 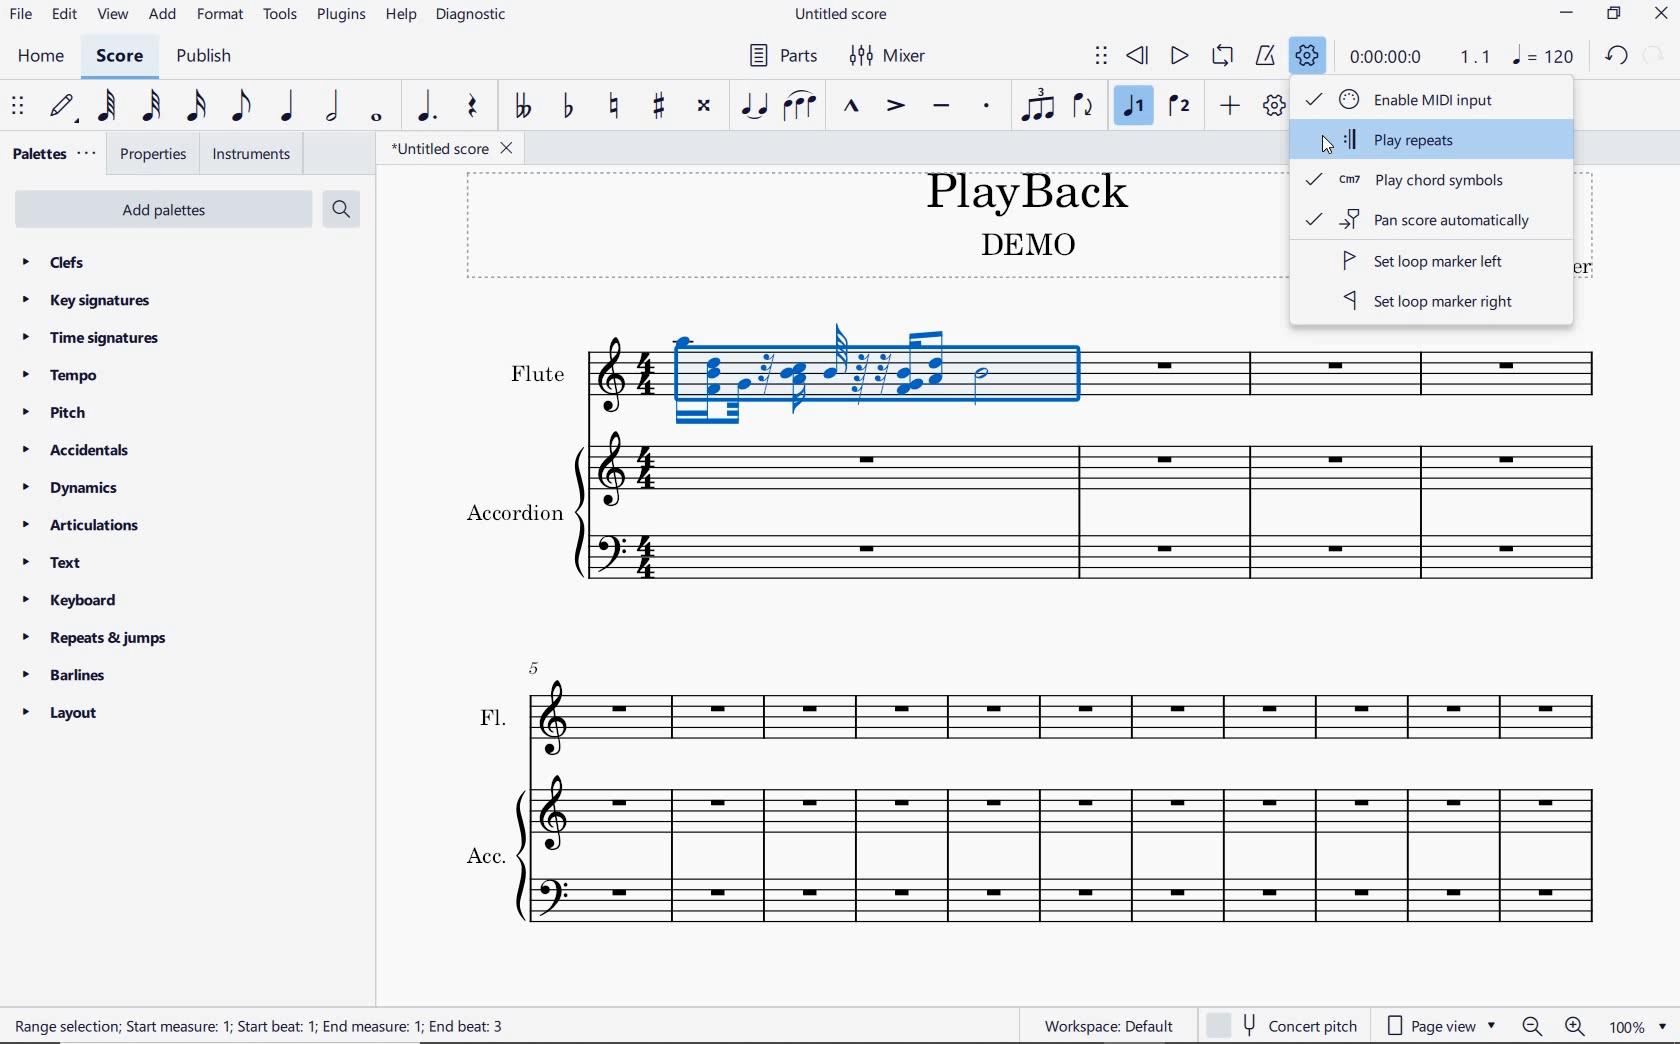 What do you see at coordinates (56, 154) in the screenshot?
I see `palettes` at bounding box center [56, 154].